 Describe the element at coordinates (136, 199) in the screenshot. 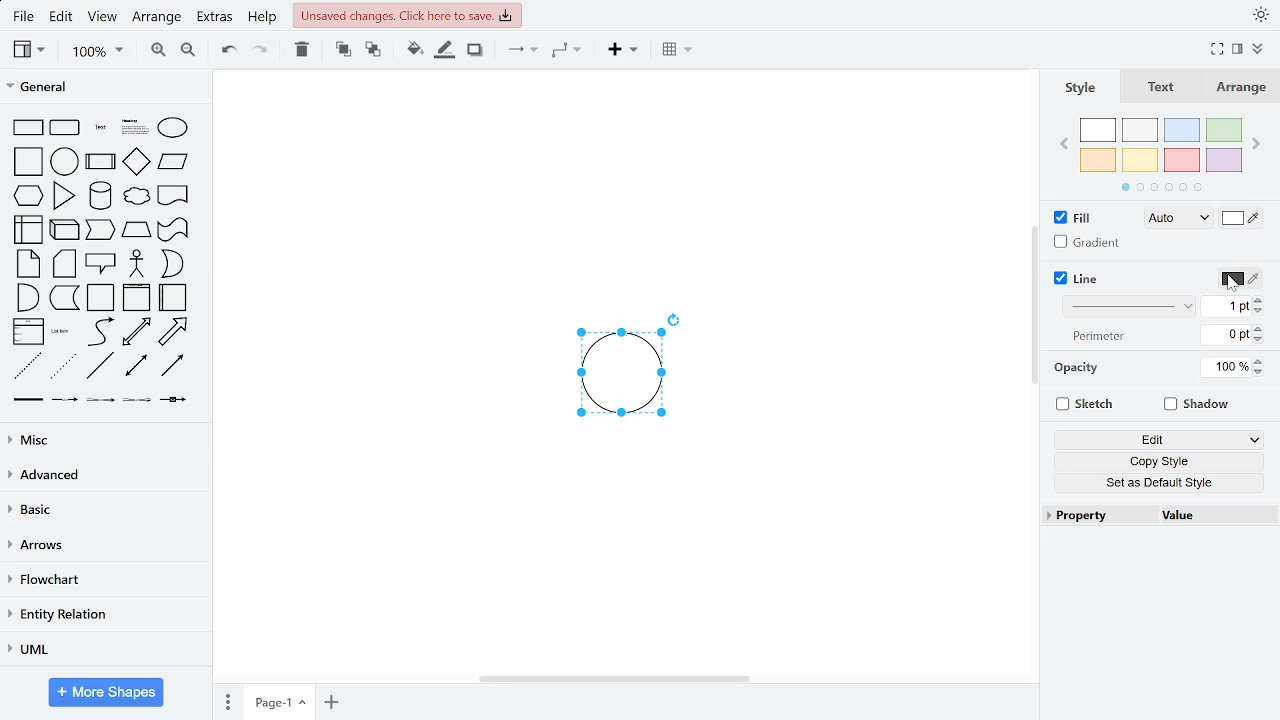

I see `cloud` at that location.